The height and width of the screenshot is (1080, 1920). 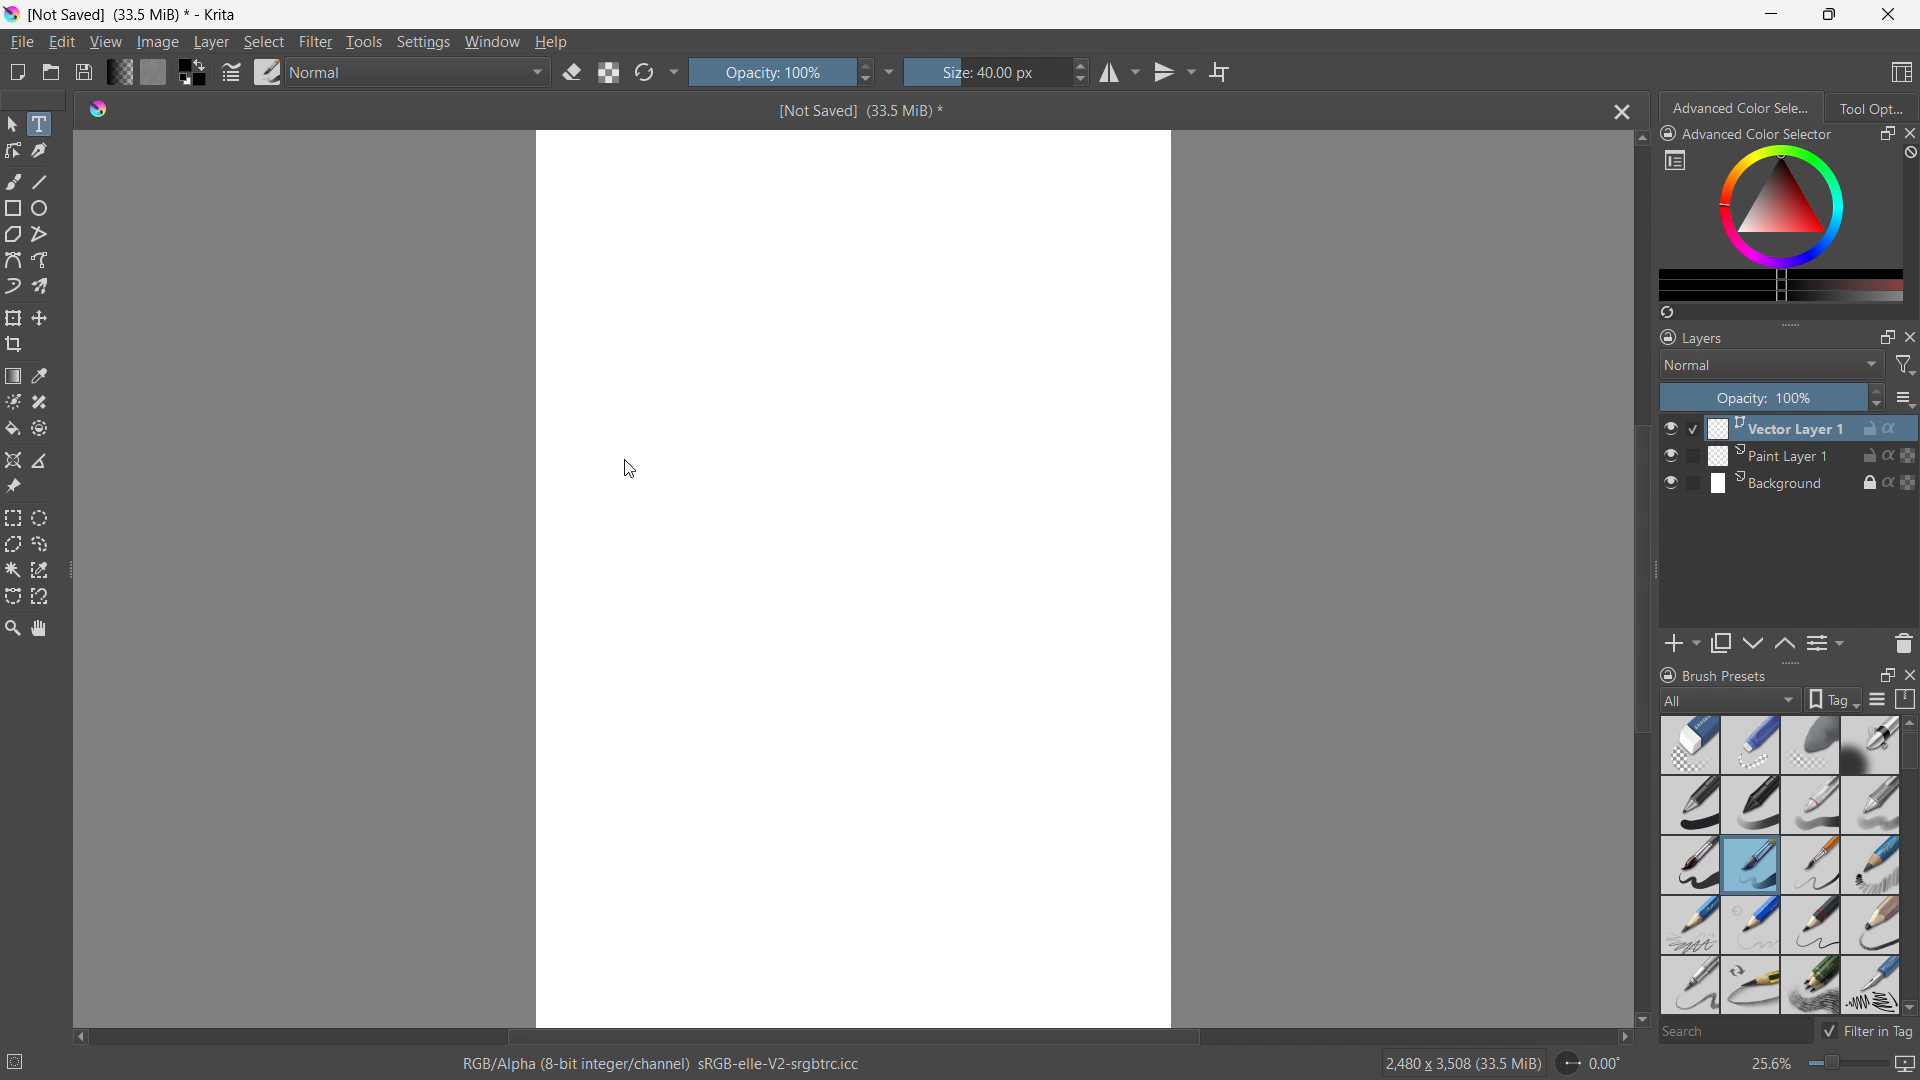 I want to click on bold pencil, so click(x=1872, y=926).